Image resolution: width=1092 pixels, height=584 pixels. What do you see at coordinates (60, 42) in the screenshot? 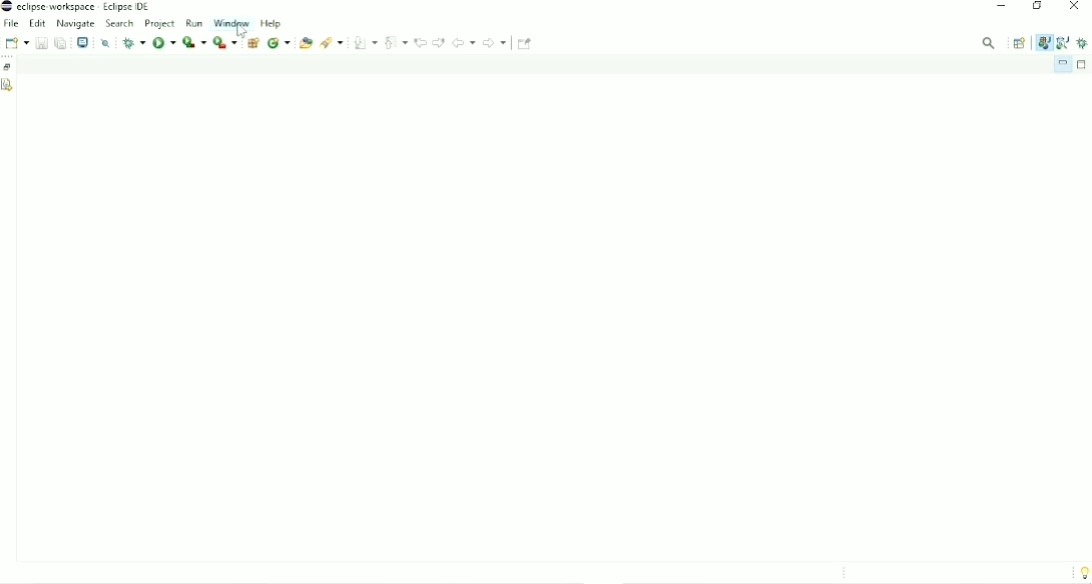
I see `Save all` at bounding box center [60, 42].